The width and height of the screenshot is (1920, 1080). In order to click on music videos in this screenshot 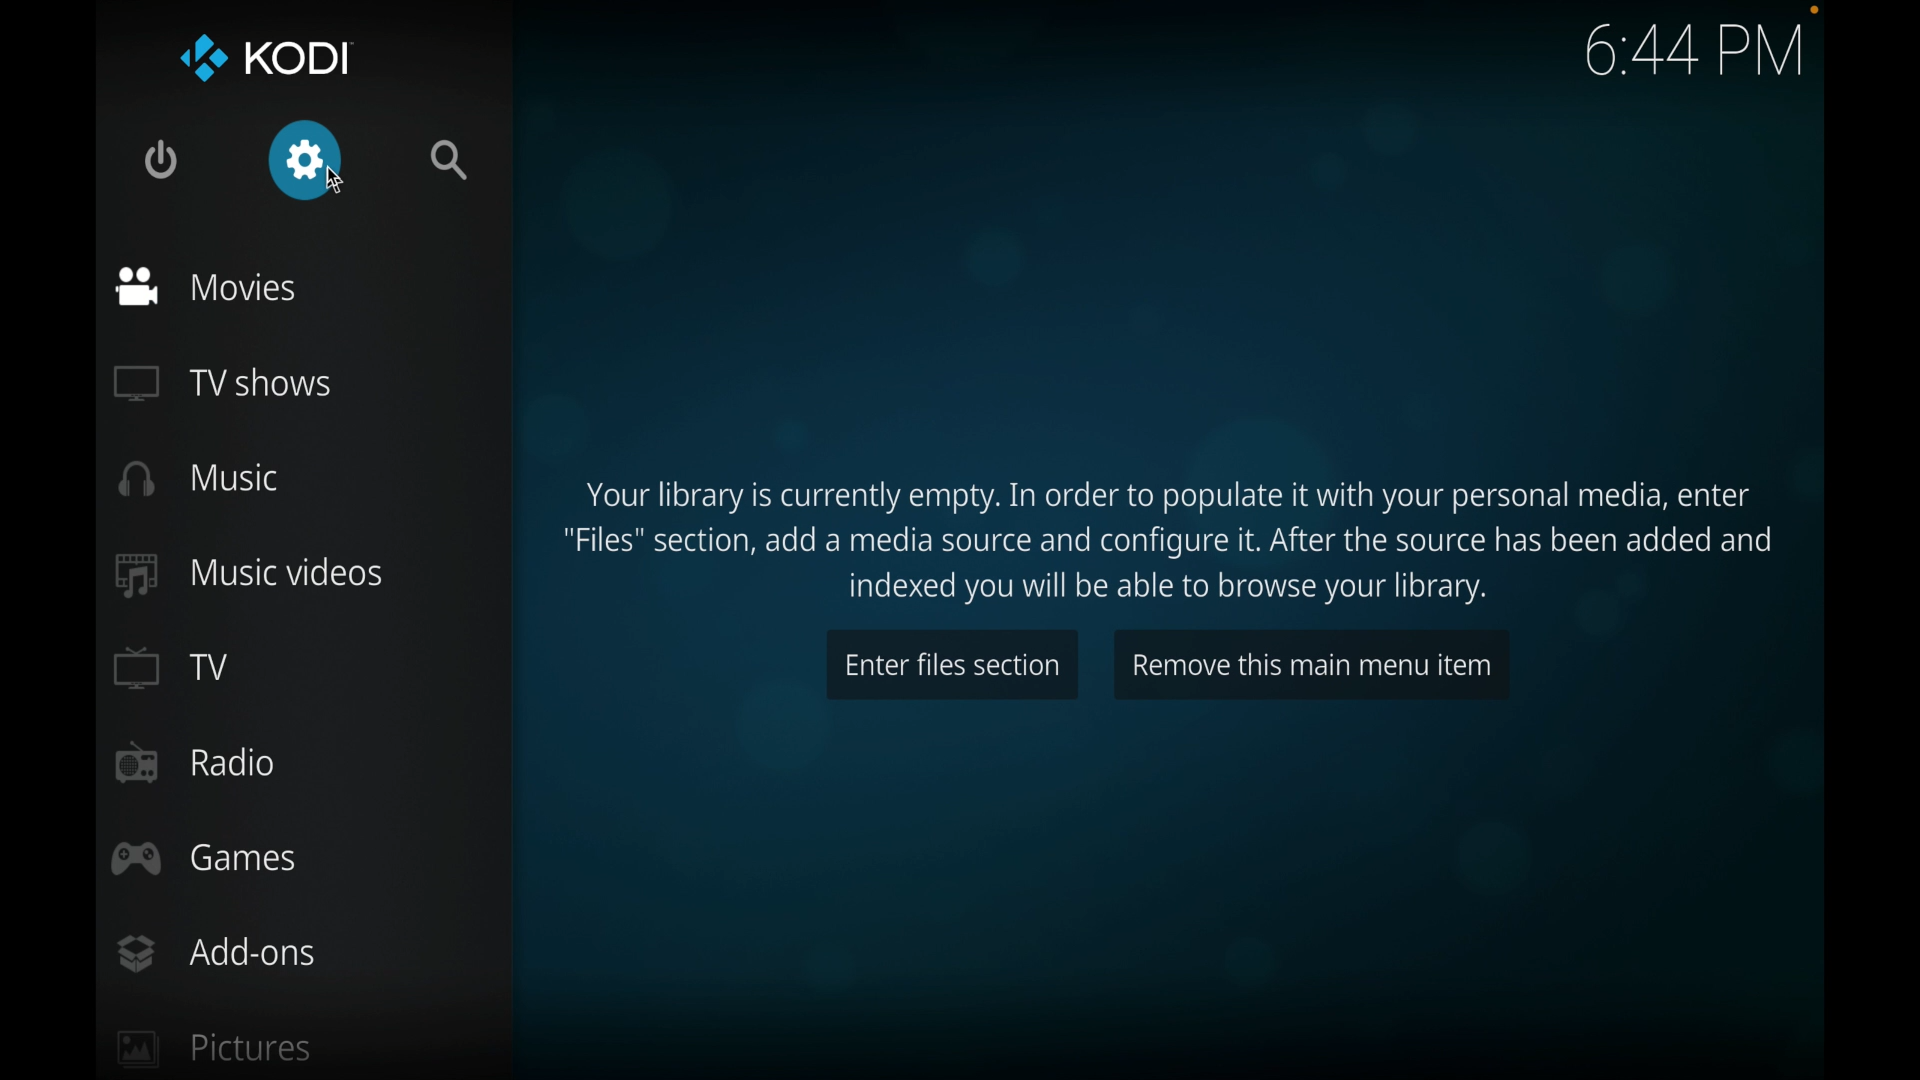, I will do `click(251, 573)`.